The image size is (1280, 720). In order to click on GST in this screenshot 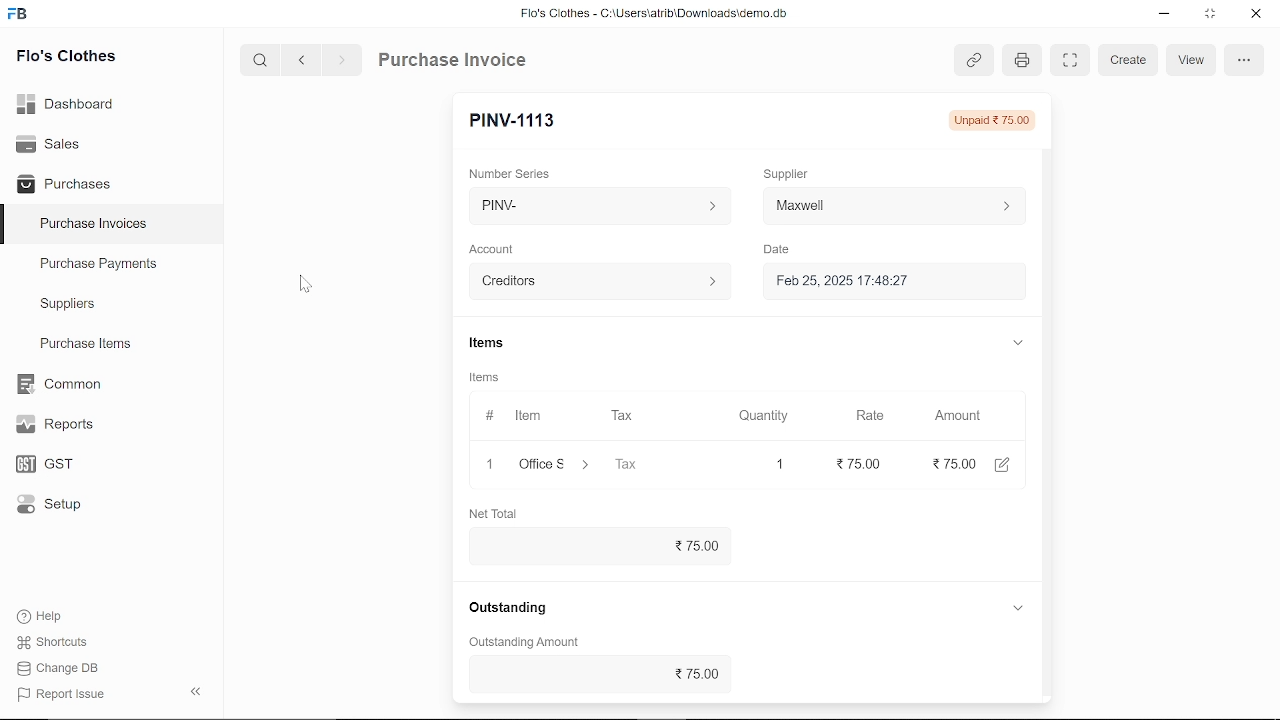, I will do `click(38, 465)`.